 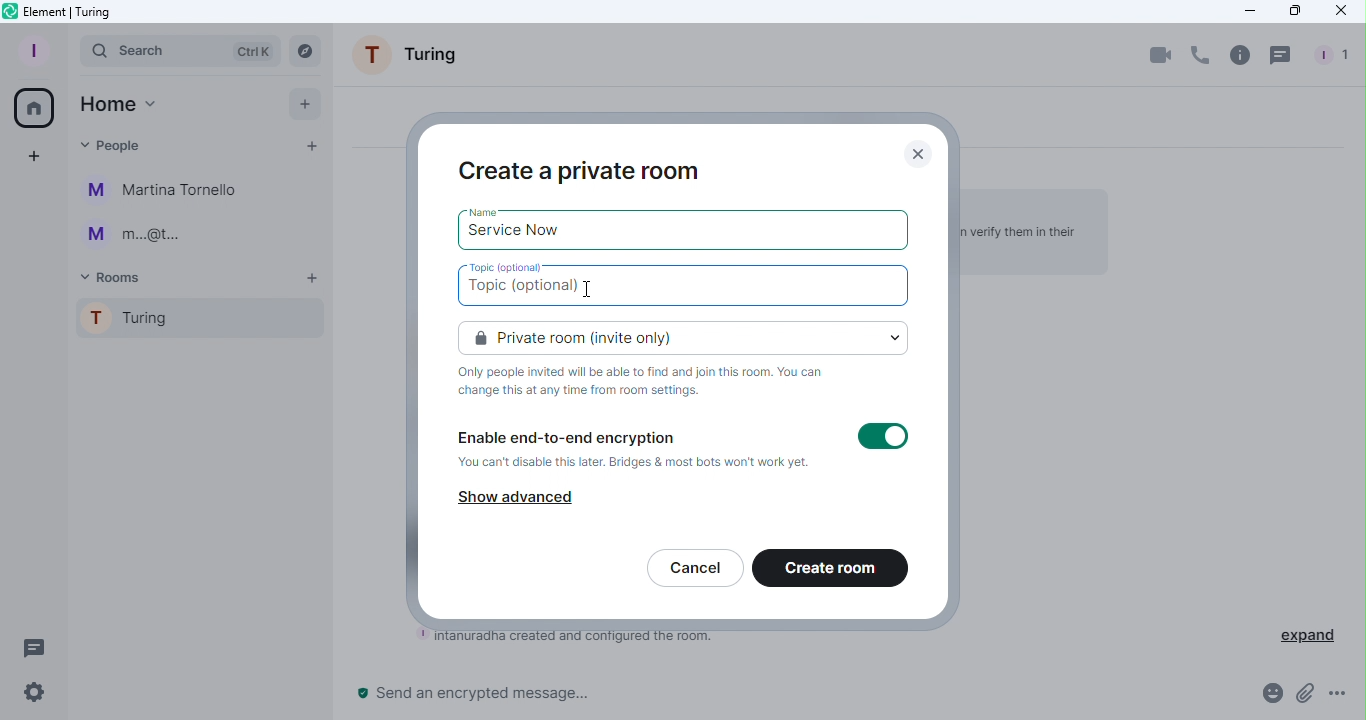 I want to click on People, so click(x=114, y=142).